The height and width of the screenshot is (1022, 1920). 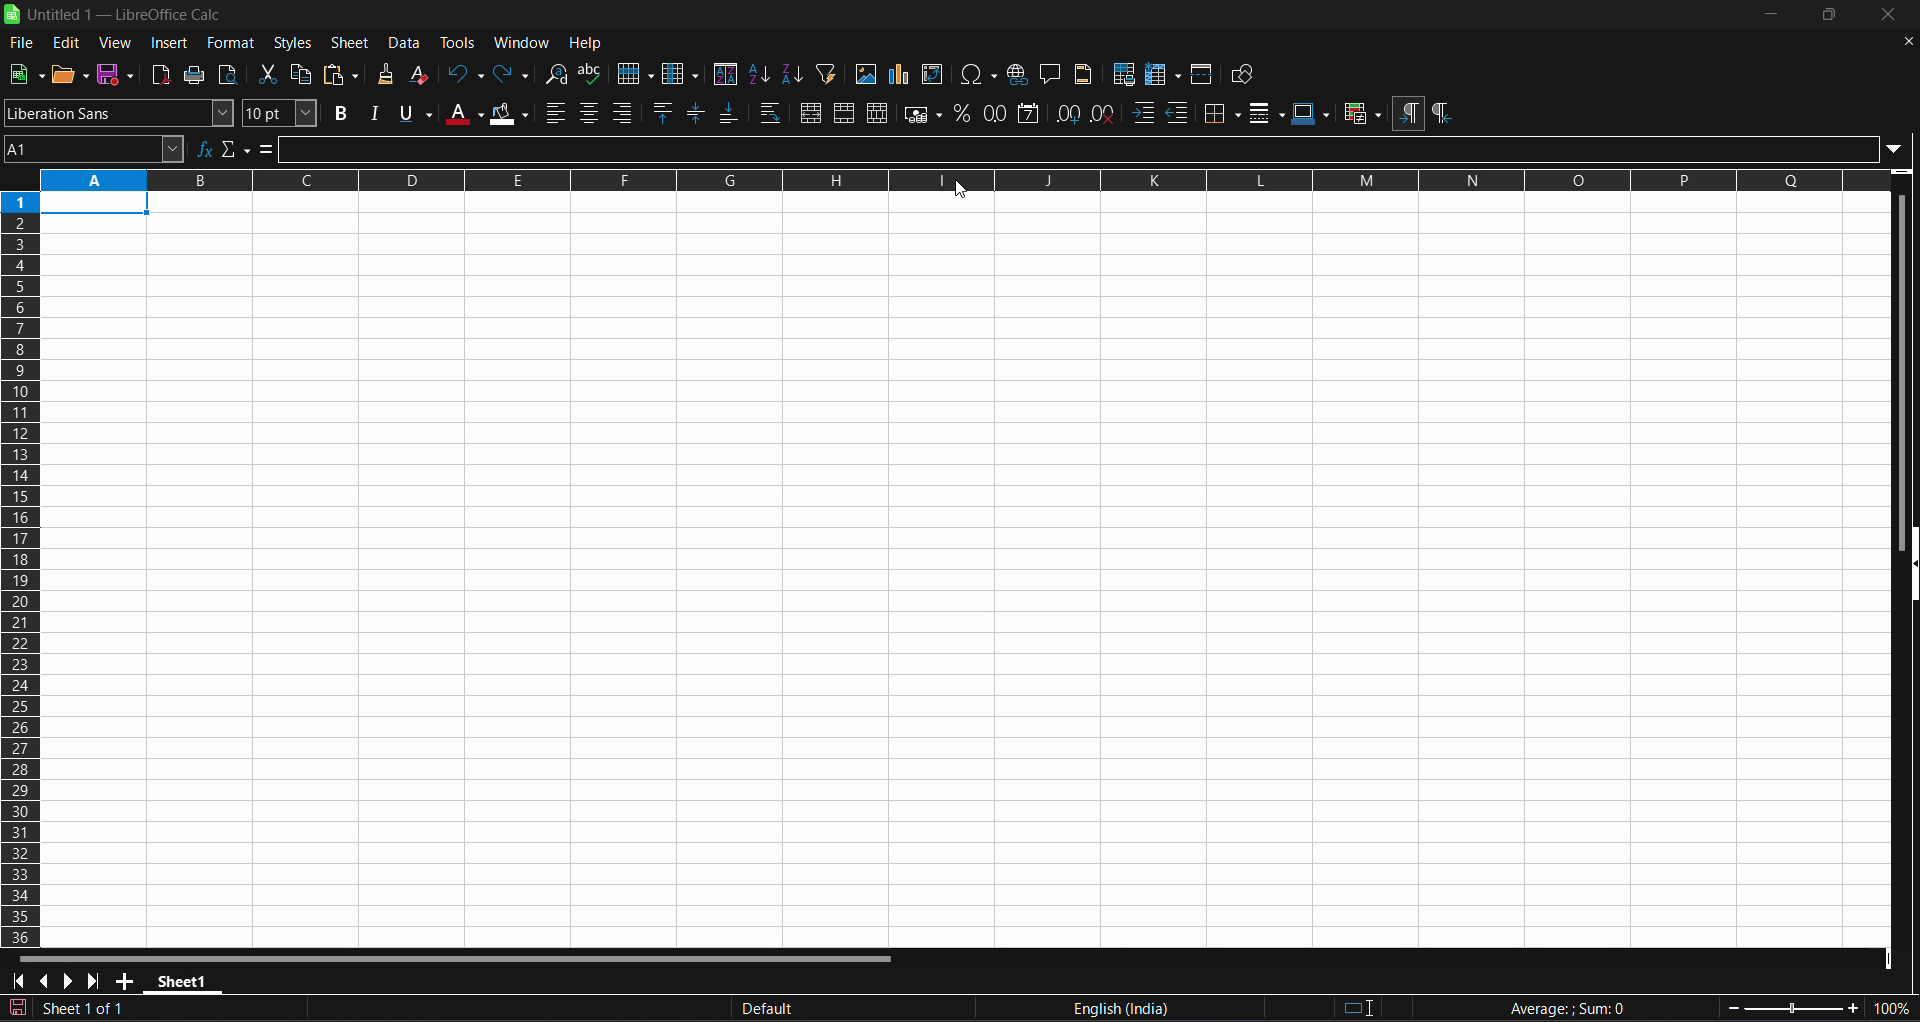 What do you see at coordinates (636, 74) in the screenshot?
I see `row` at bounding box center [636, 74].